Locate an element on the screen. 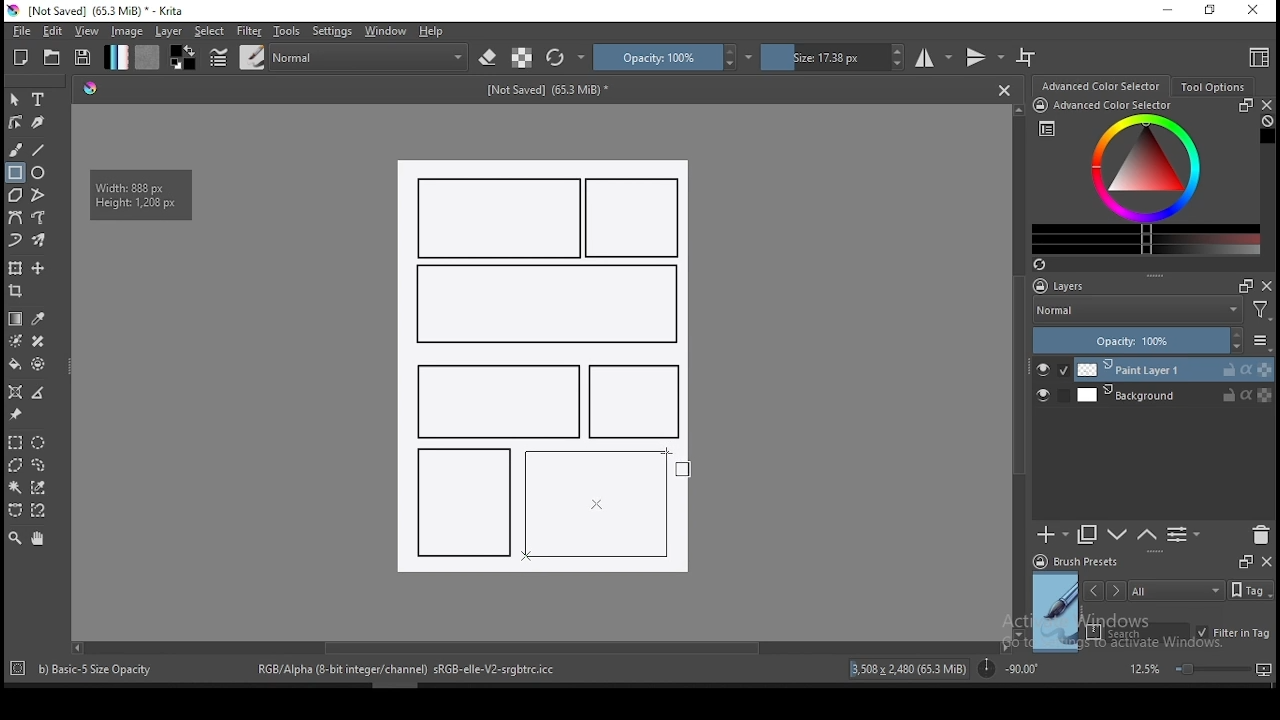 The height and width of the screenshot is (720, 1280). preserve alpha is located at coordinates (522, 59).